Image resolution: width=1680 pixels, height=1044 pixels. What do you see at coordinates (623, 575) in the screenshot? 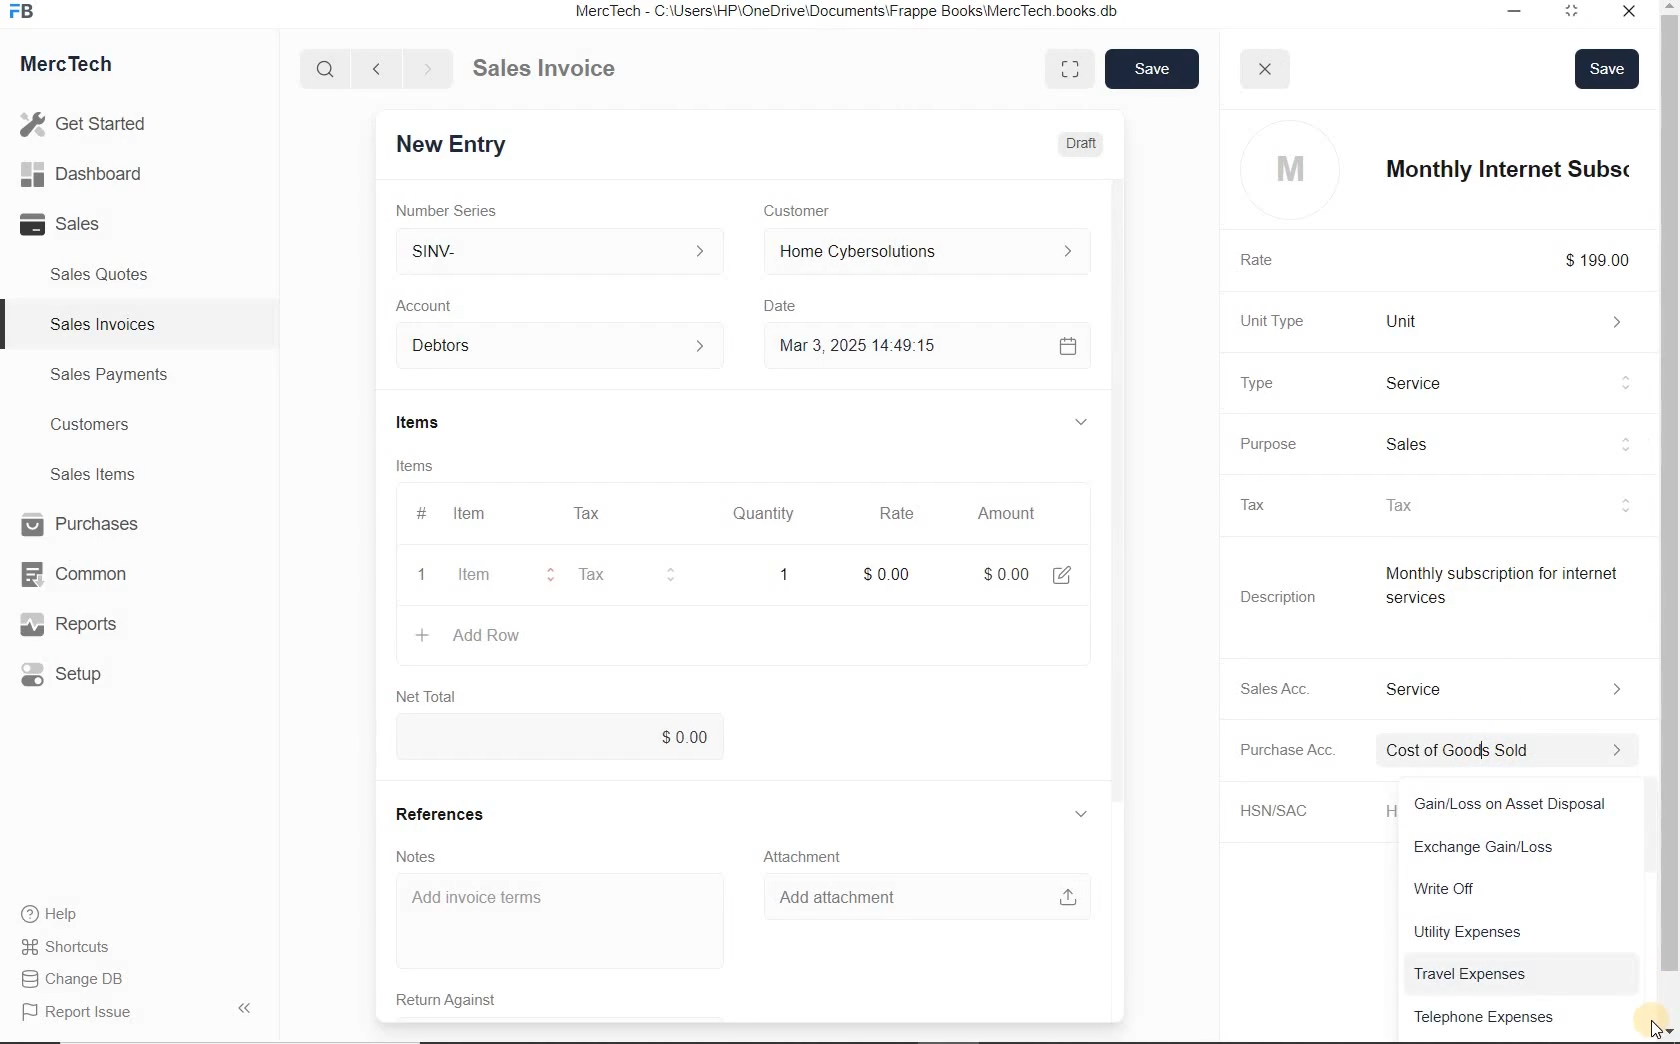
I see `Tax` at bounding box center [623, 575].